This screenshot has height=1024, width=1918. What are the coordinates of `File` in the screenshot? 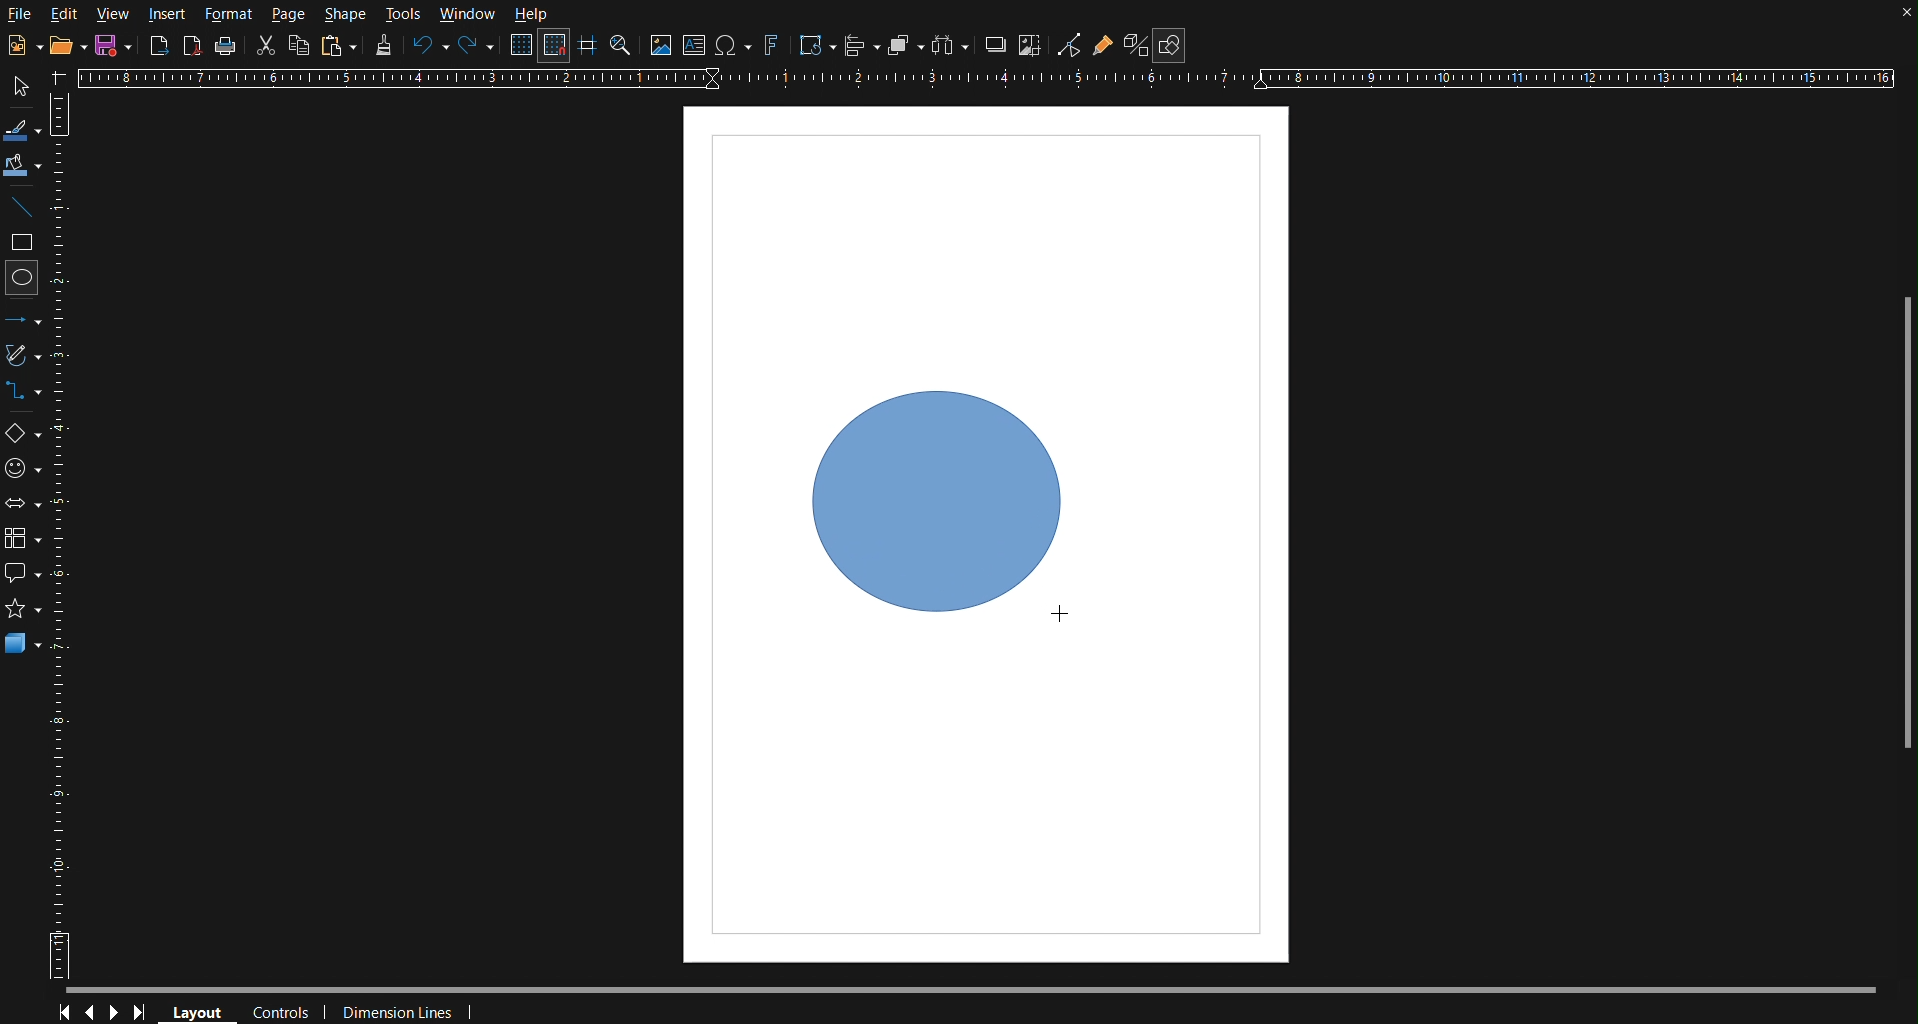 It's located at (22, 17).